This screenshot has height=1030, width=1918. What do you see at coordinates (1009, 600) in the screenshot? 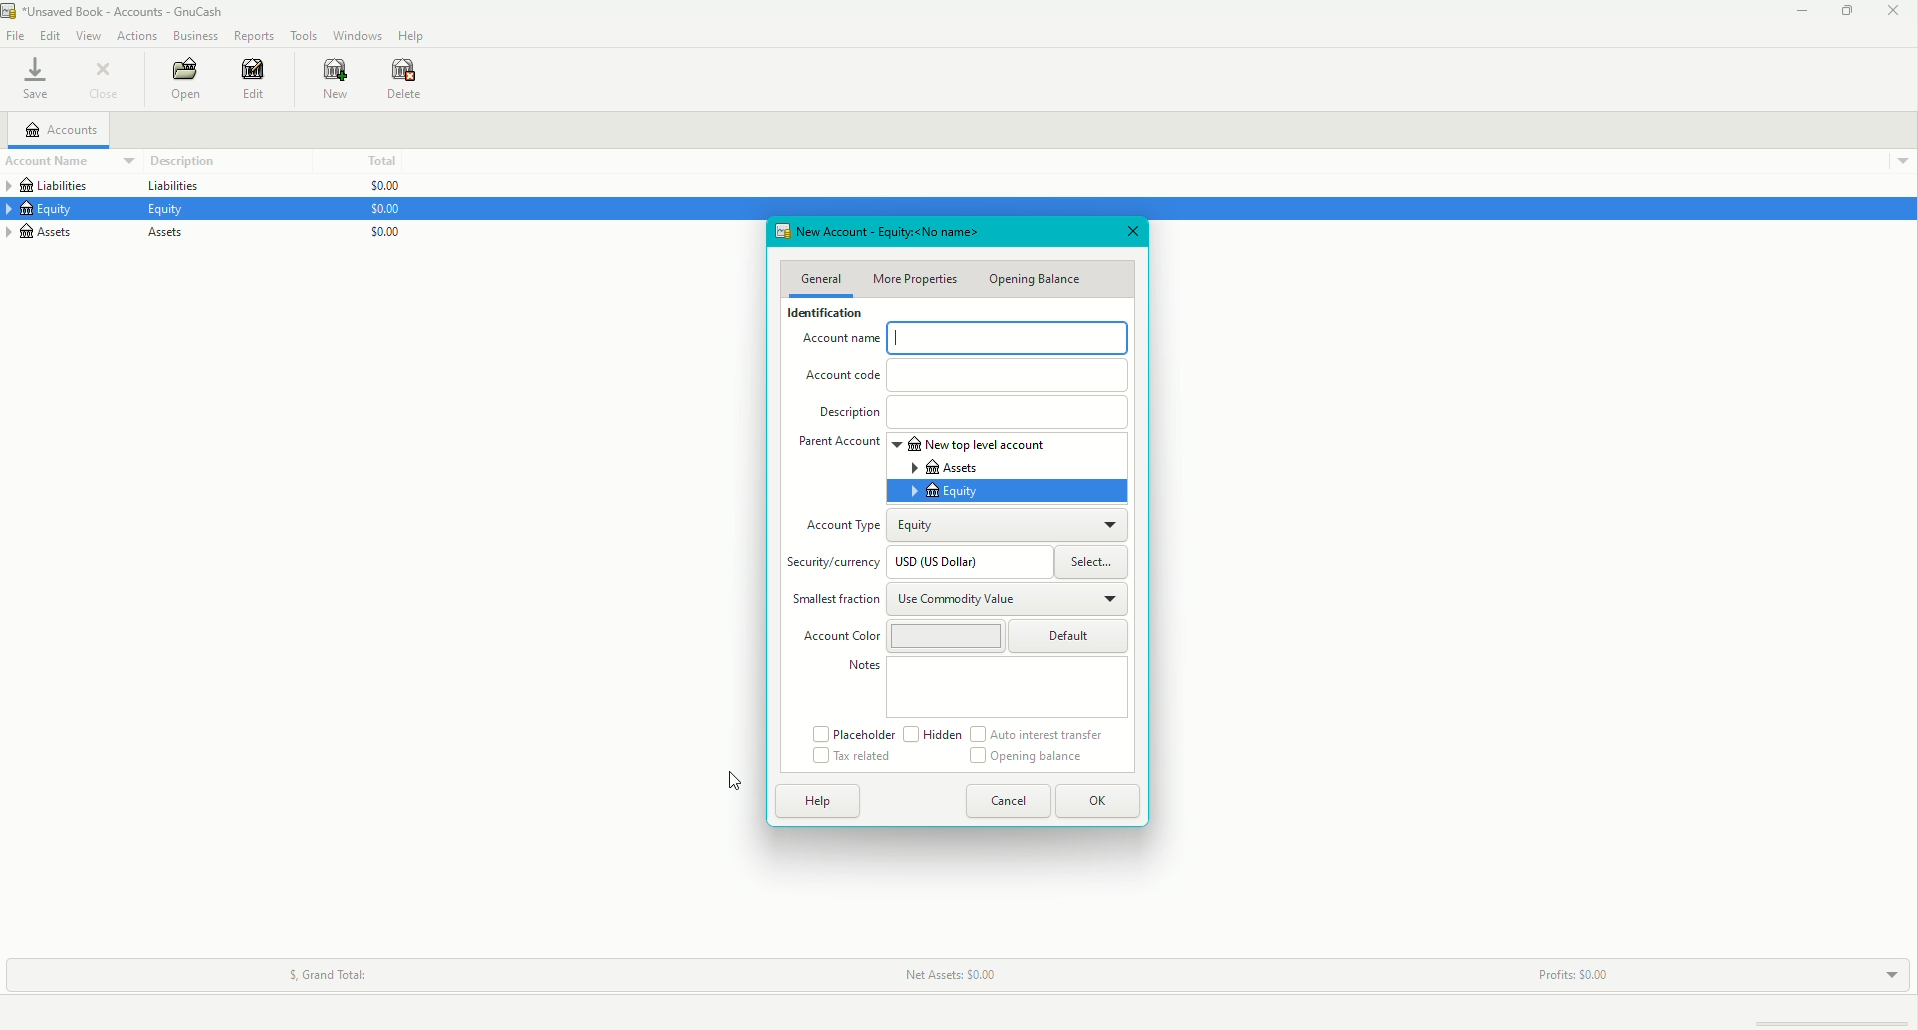
I see `Use Commodity Value` at bounding box center [1009, 600].